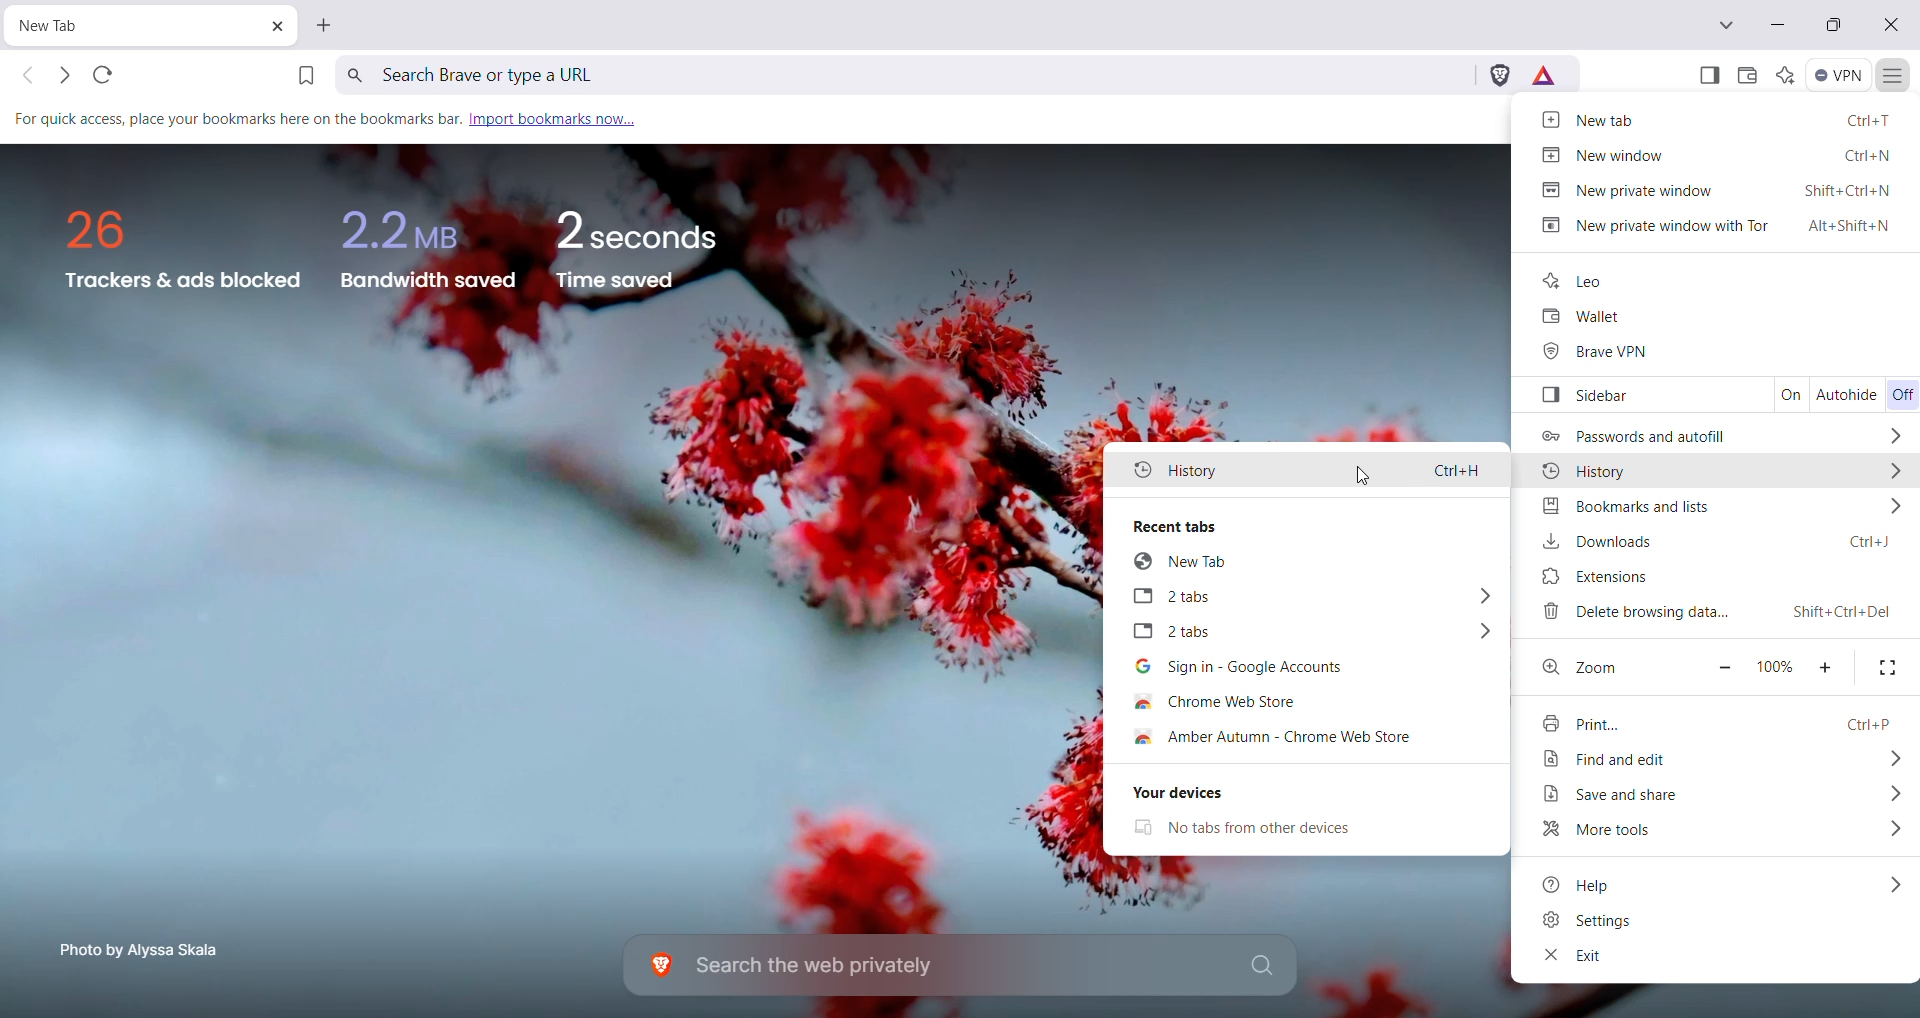 The height and width of the screenshot is (1018, 1920). What do you see at coordinates (1359, 475) in the screenshot?
I see `cursor` at bounding box center [1359, 475].